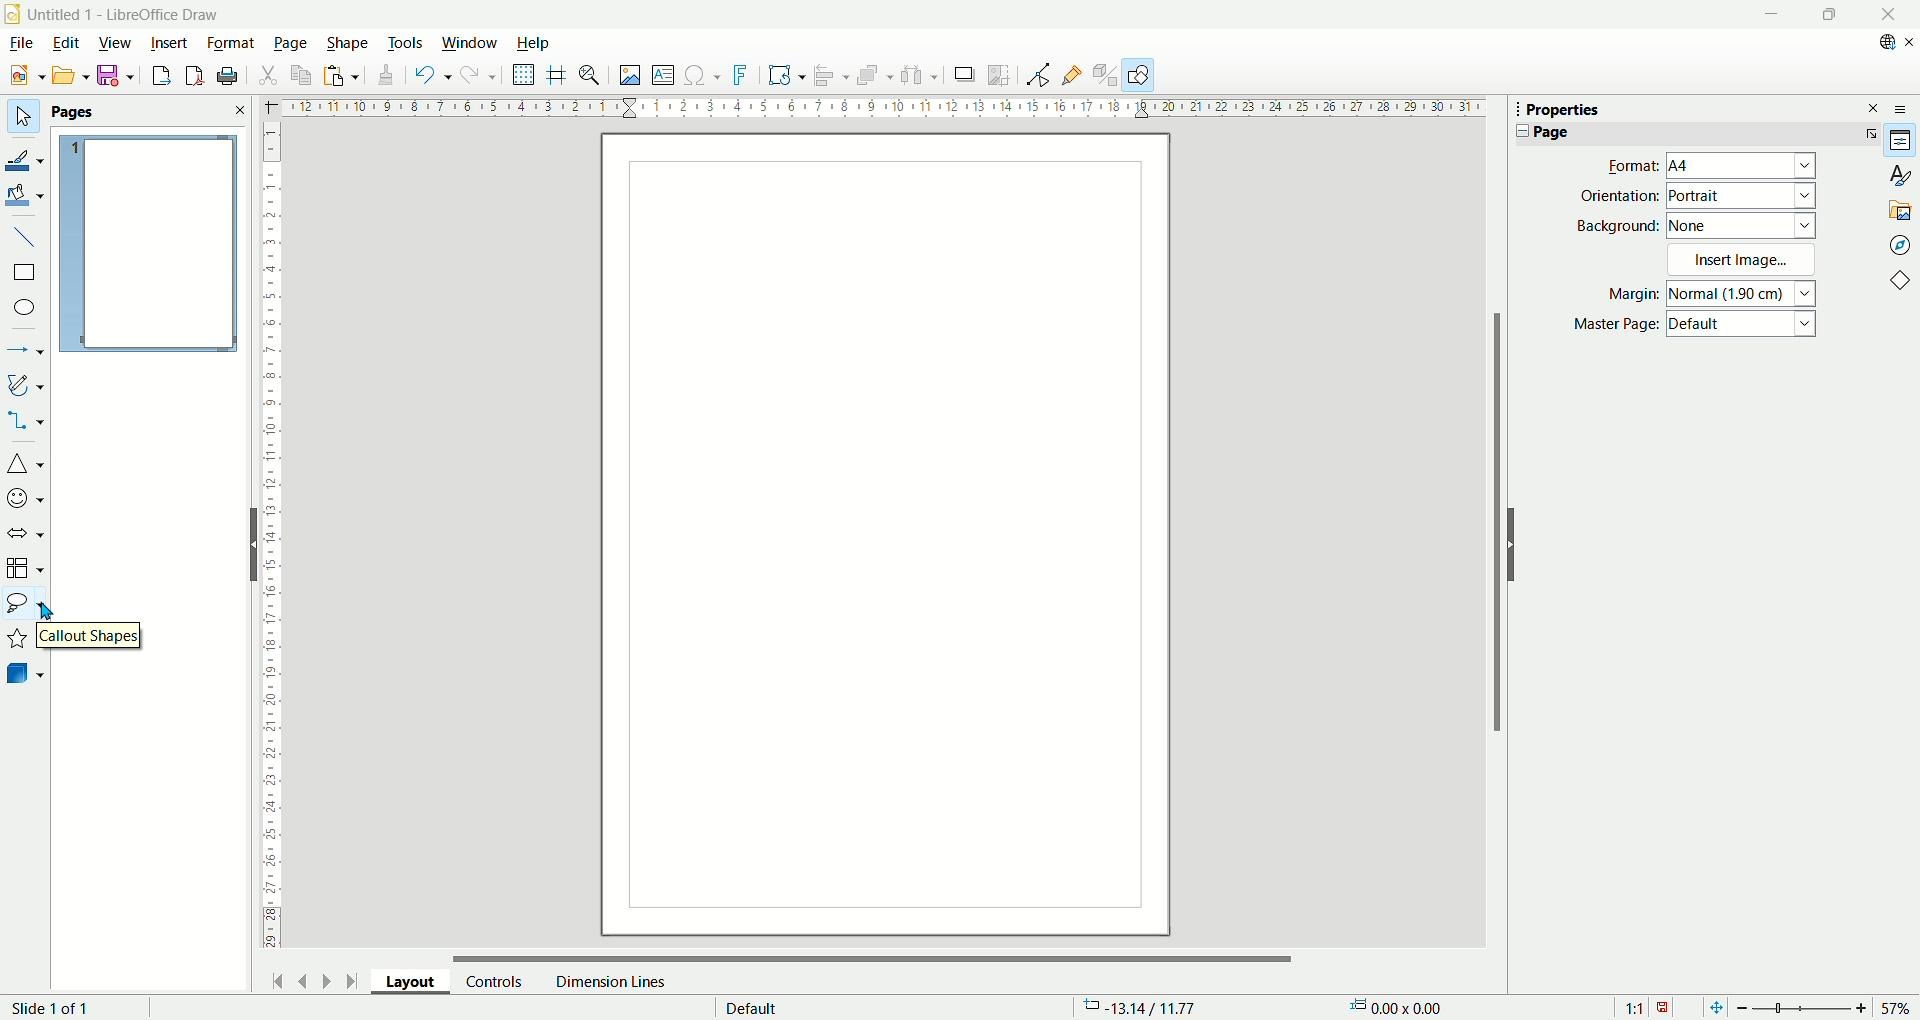  Describe the element at coordinates (752, 1005) in the screenshot. I see `default` at that location.